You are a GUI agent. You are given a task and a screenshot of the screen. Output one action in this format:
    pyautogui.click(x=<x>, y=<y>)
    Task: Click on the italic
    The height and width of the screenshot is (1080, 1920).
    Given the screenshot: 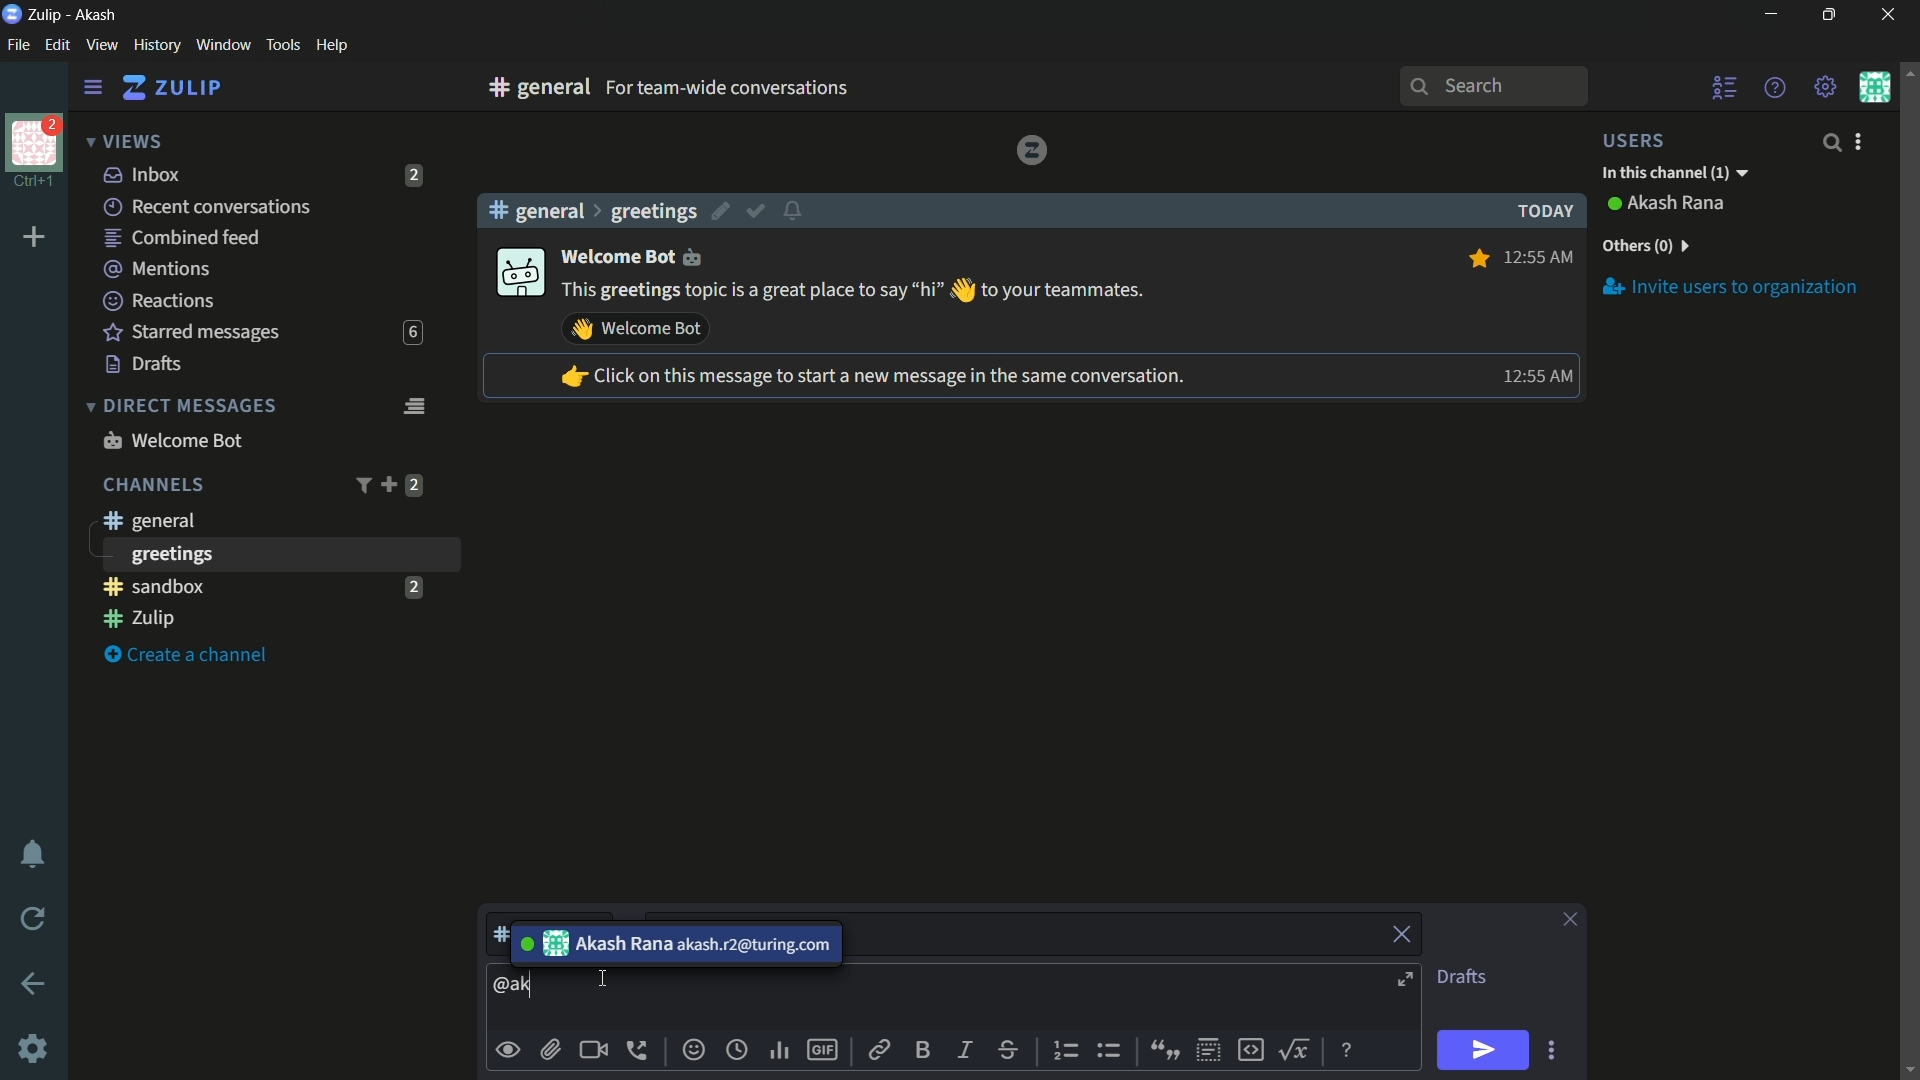 What is the action you would take?
    pyautogui.click(x=963, y=1049)
    